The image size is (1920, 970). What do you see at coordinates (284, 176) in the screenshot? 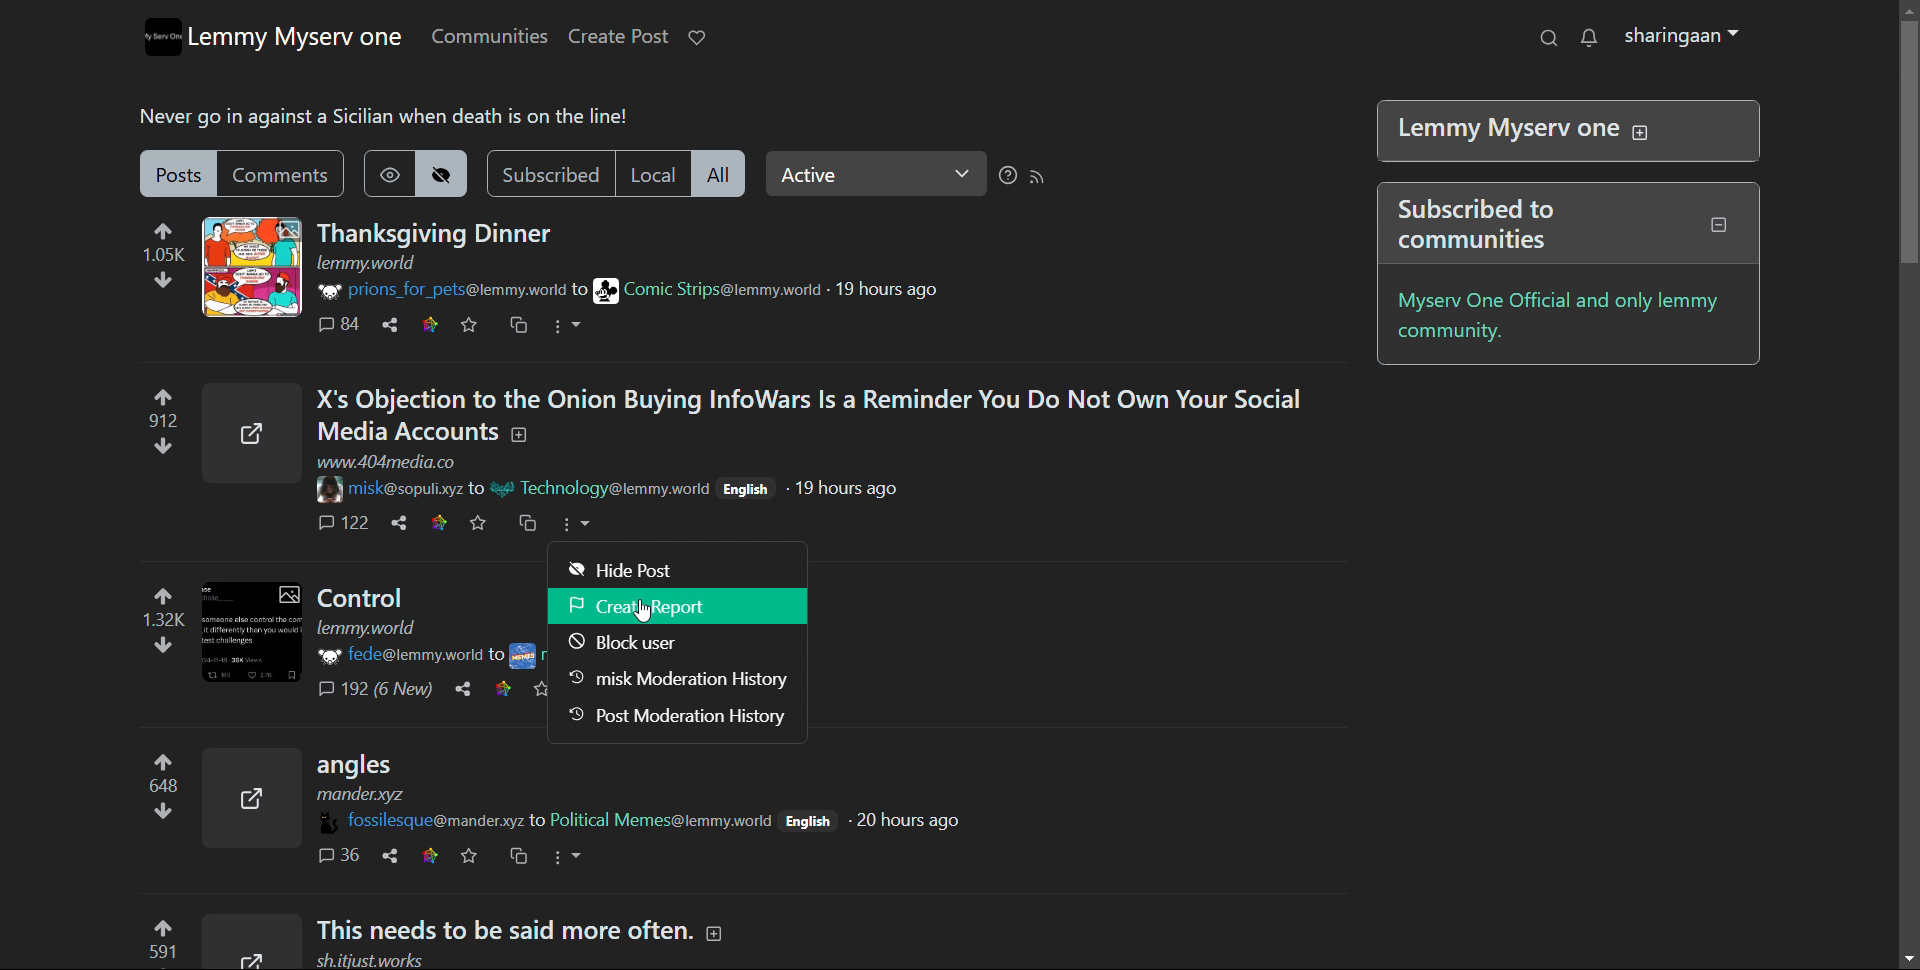
I see `comments` at bounding box center [284, 176].